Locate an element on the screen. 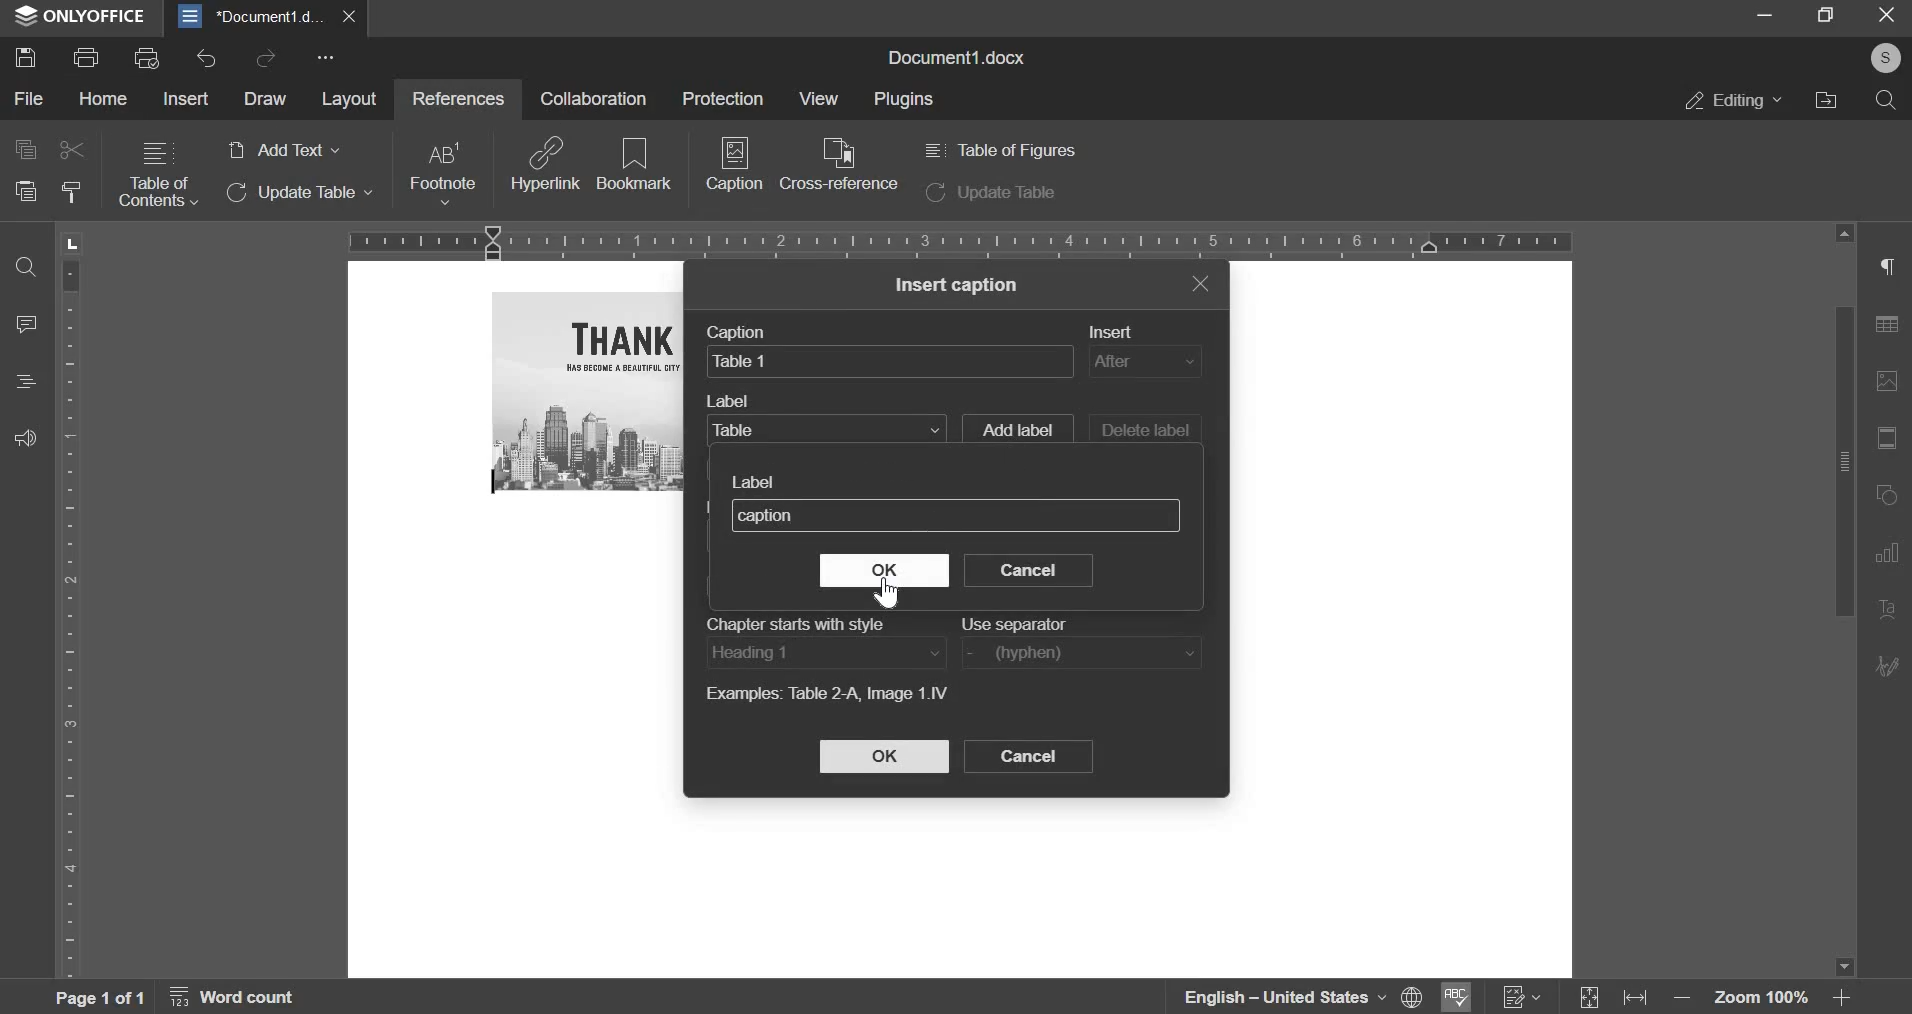 The height and width of the screenshot is (1014, 1912). references is located at coordinates (455, 97).